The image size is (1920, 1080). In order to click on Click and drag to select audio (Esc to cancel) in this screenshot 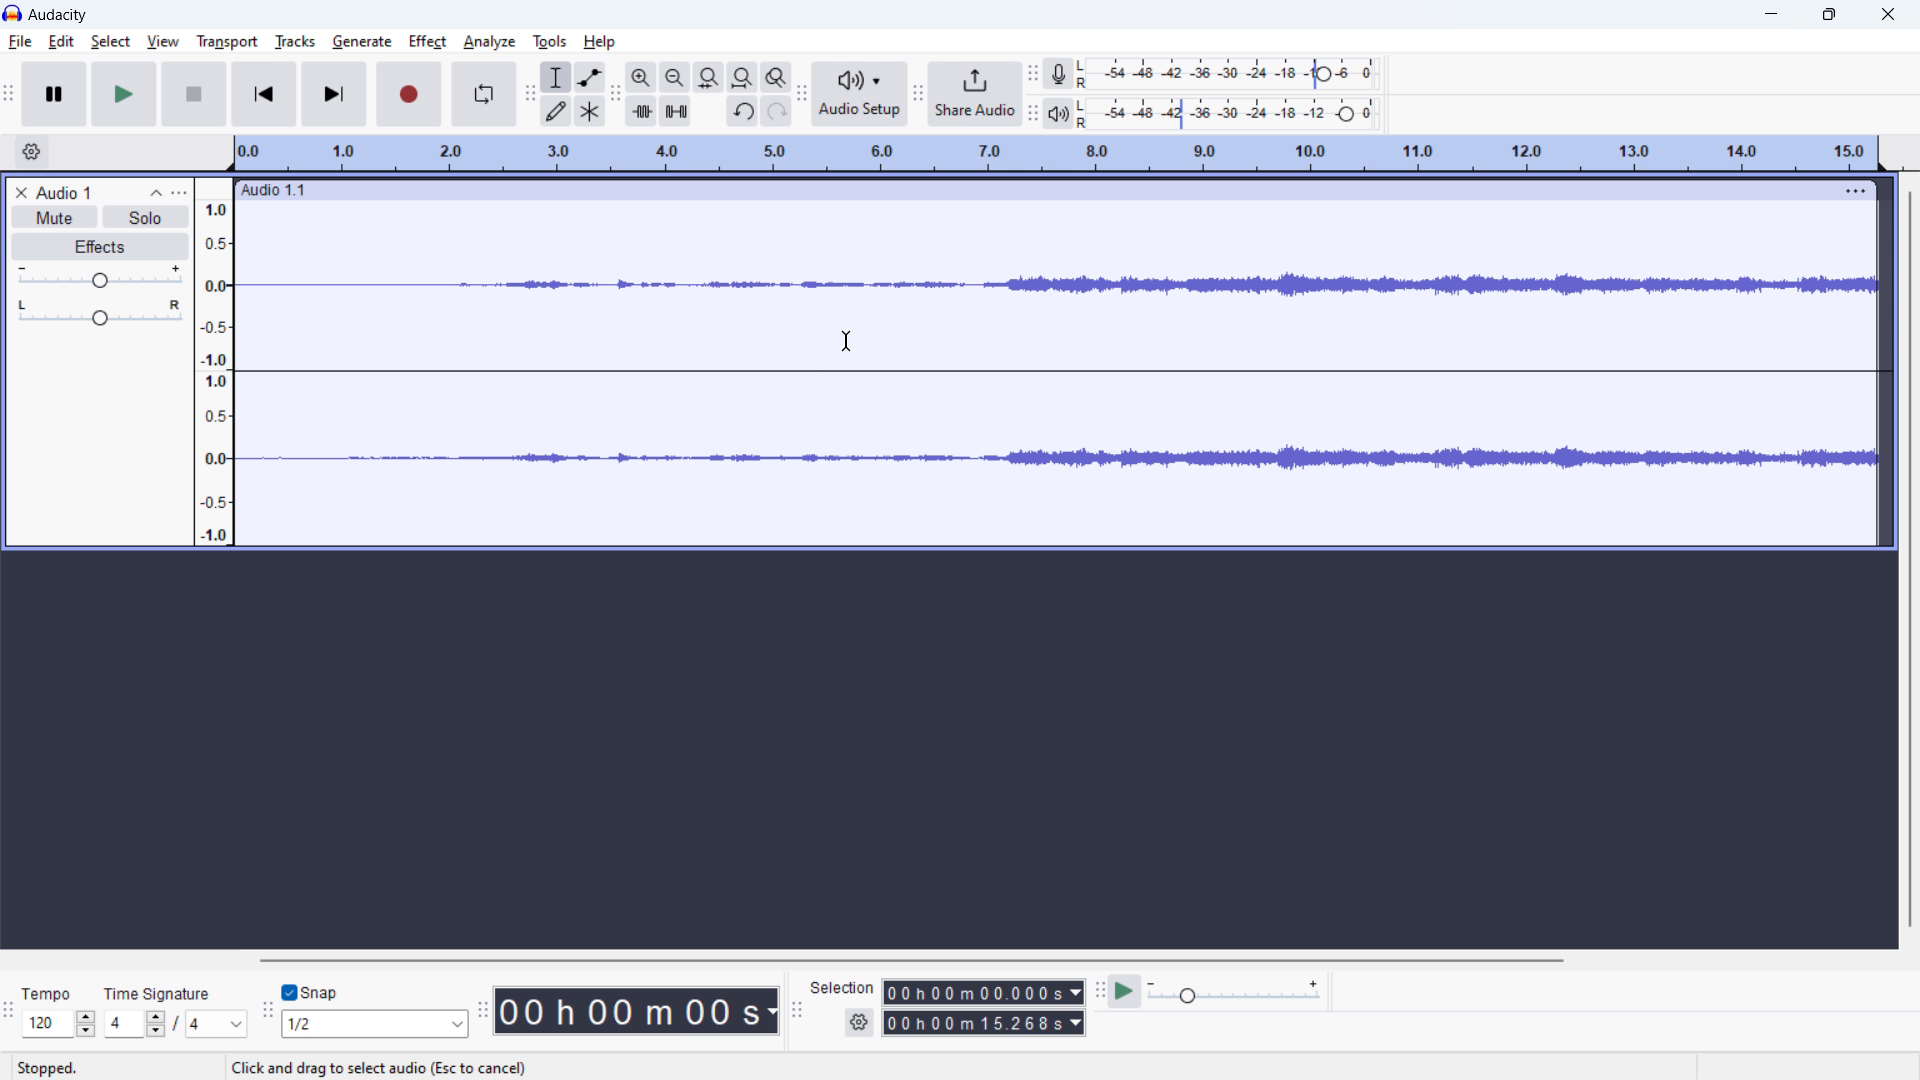, I will do `click(386, 1068)`.